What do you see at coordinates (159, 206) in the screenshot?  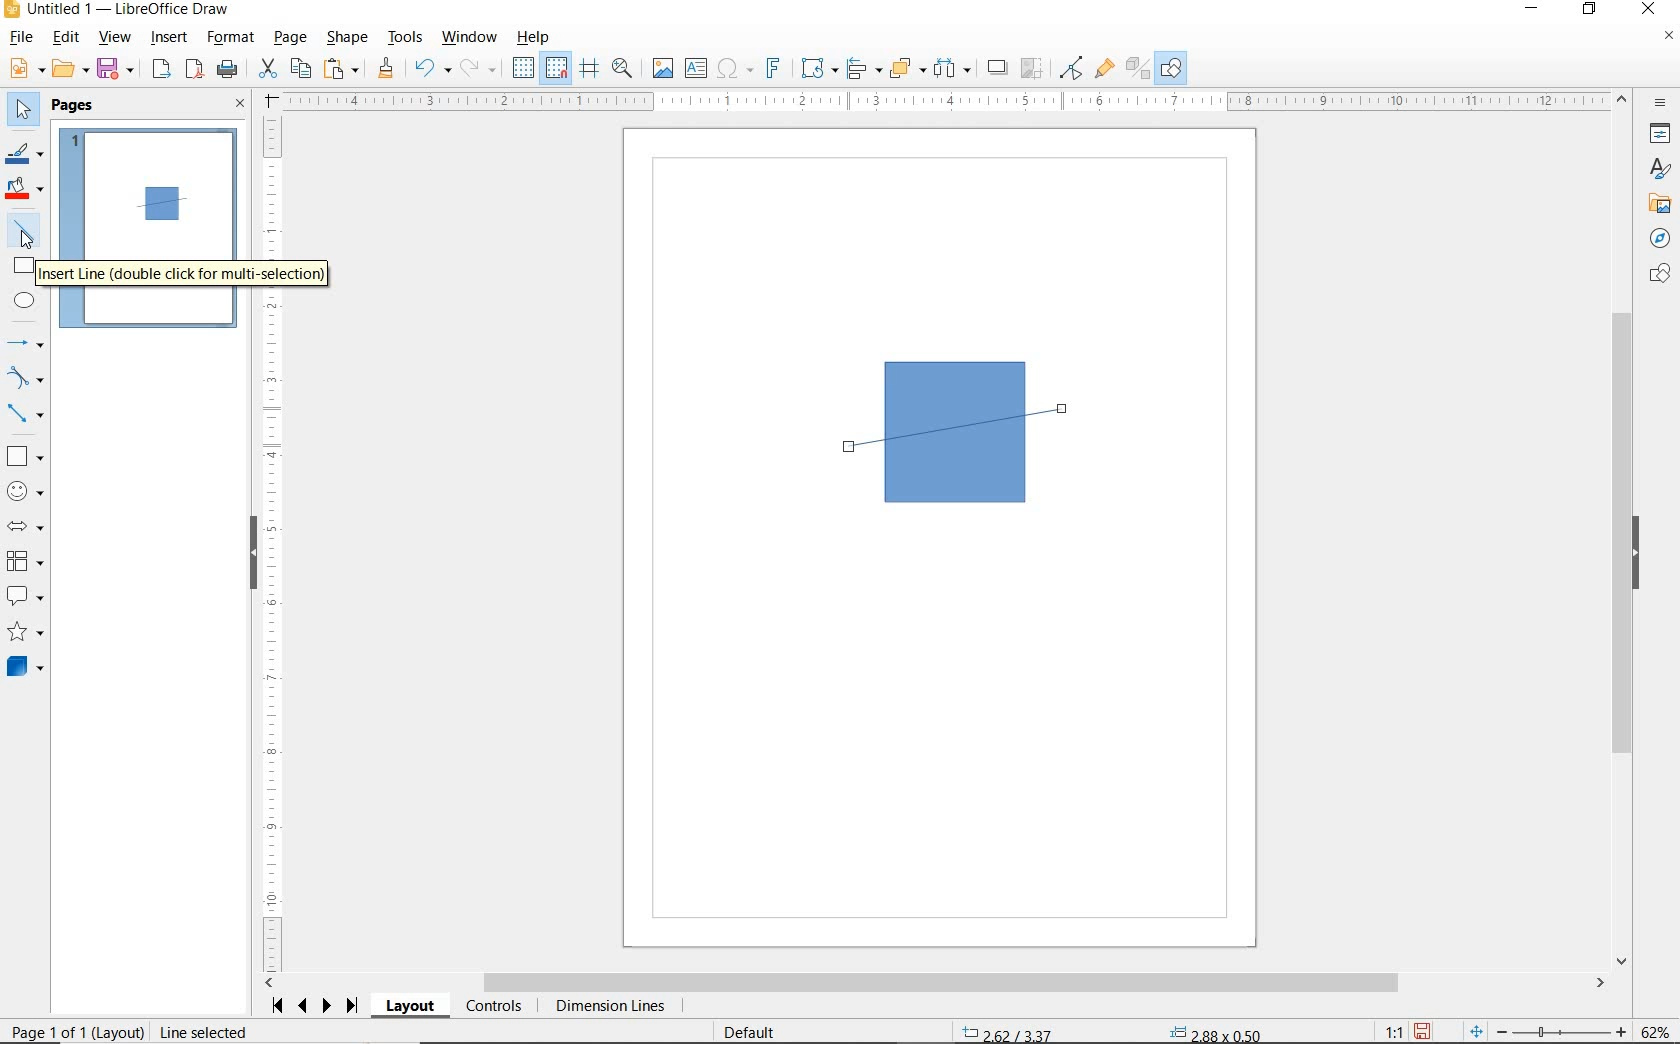 I see `SQUARE ADDED` at bounding box center [159, 206].